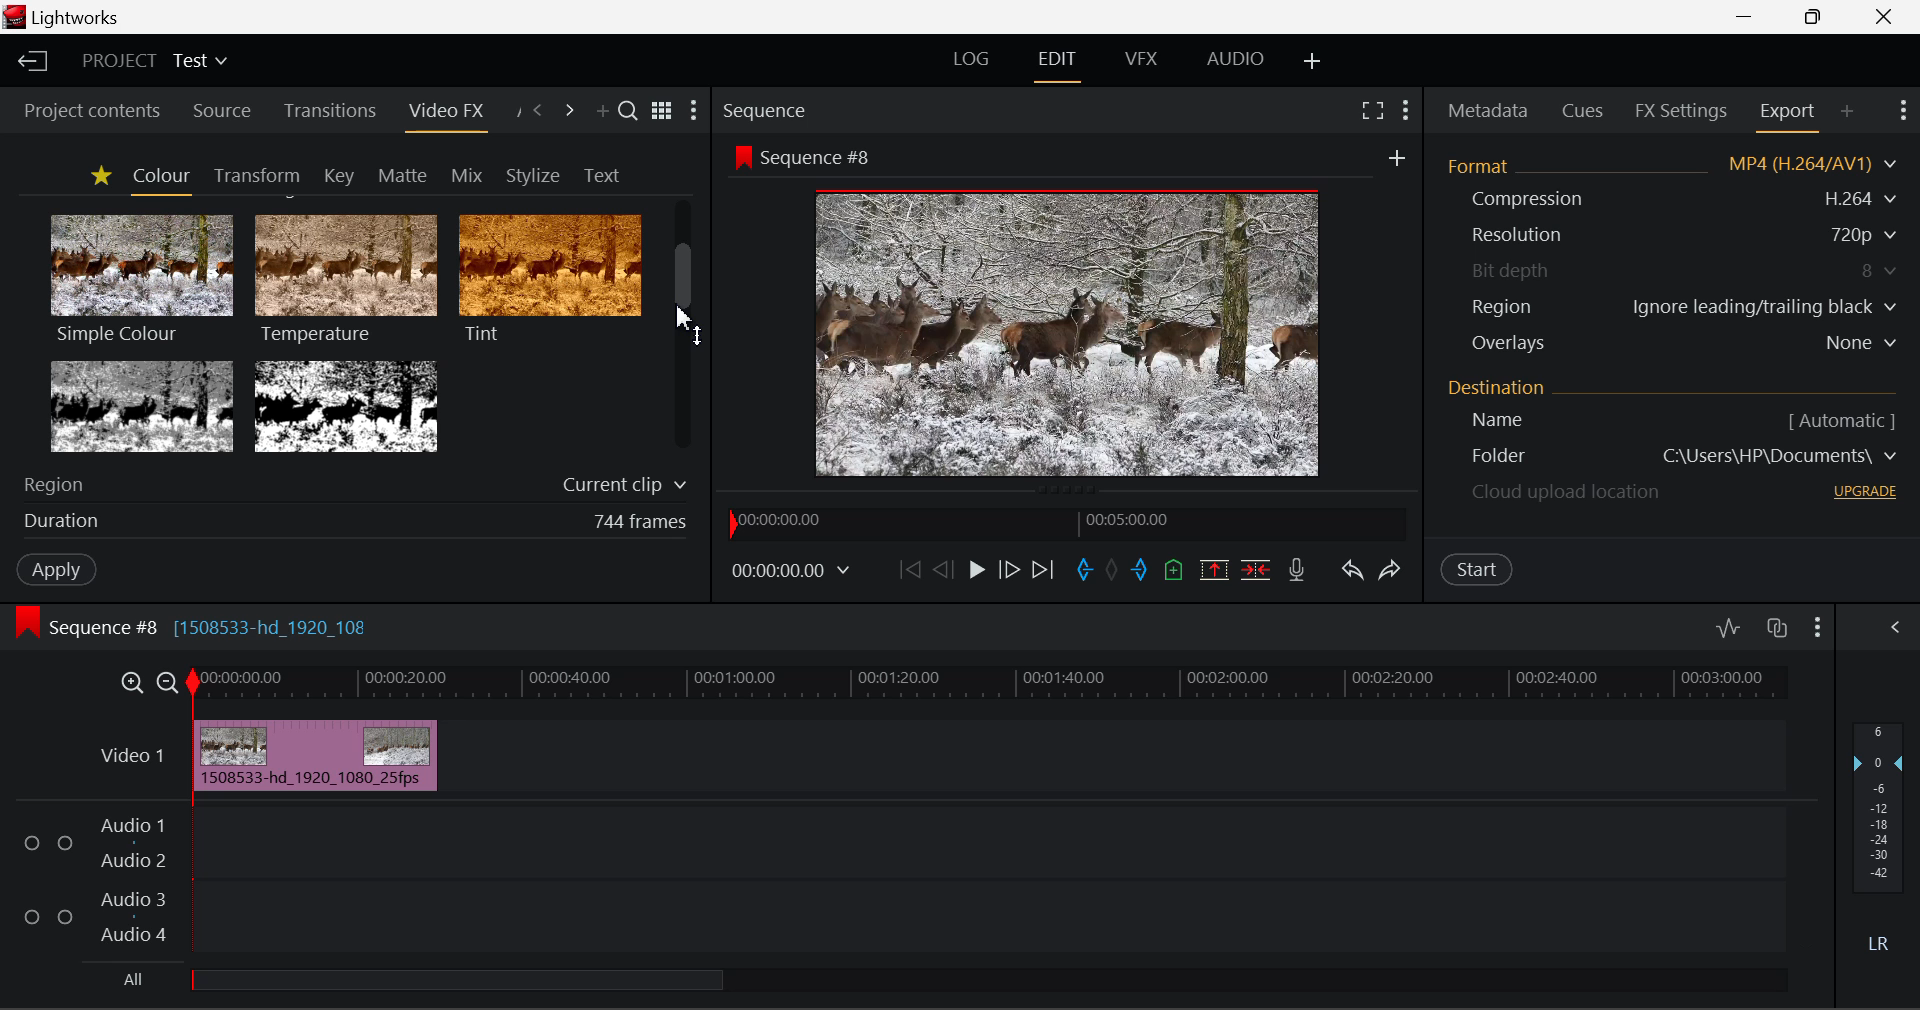  Describe the element at coordinates (1518, 235) in the screenshot. I see `Resolution` at that location.